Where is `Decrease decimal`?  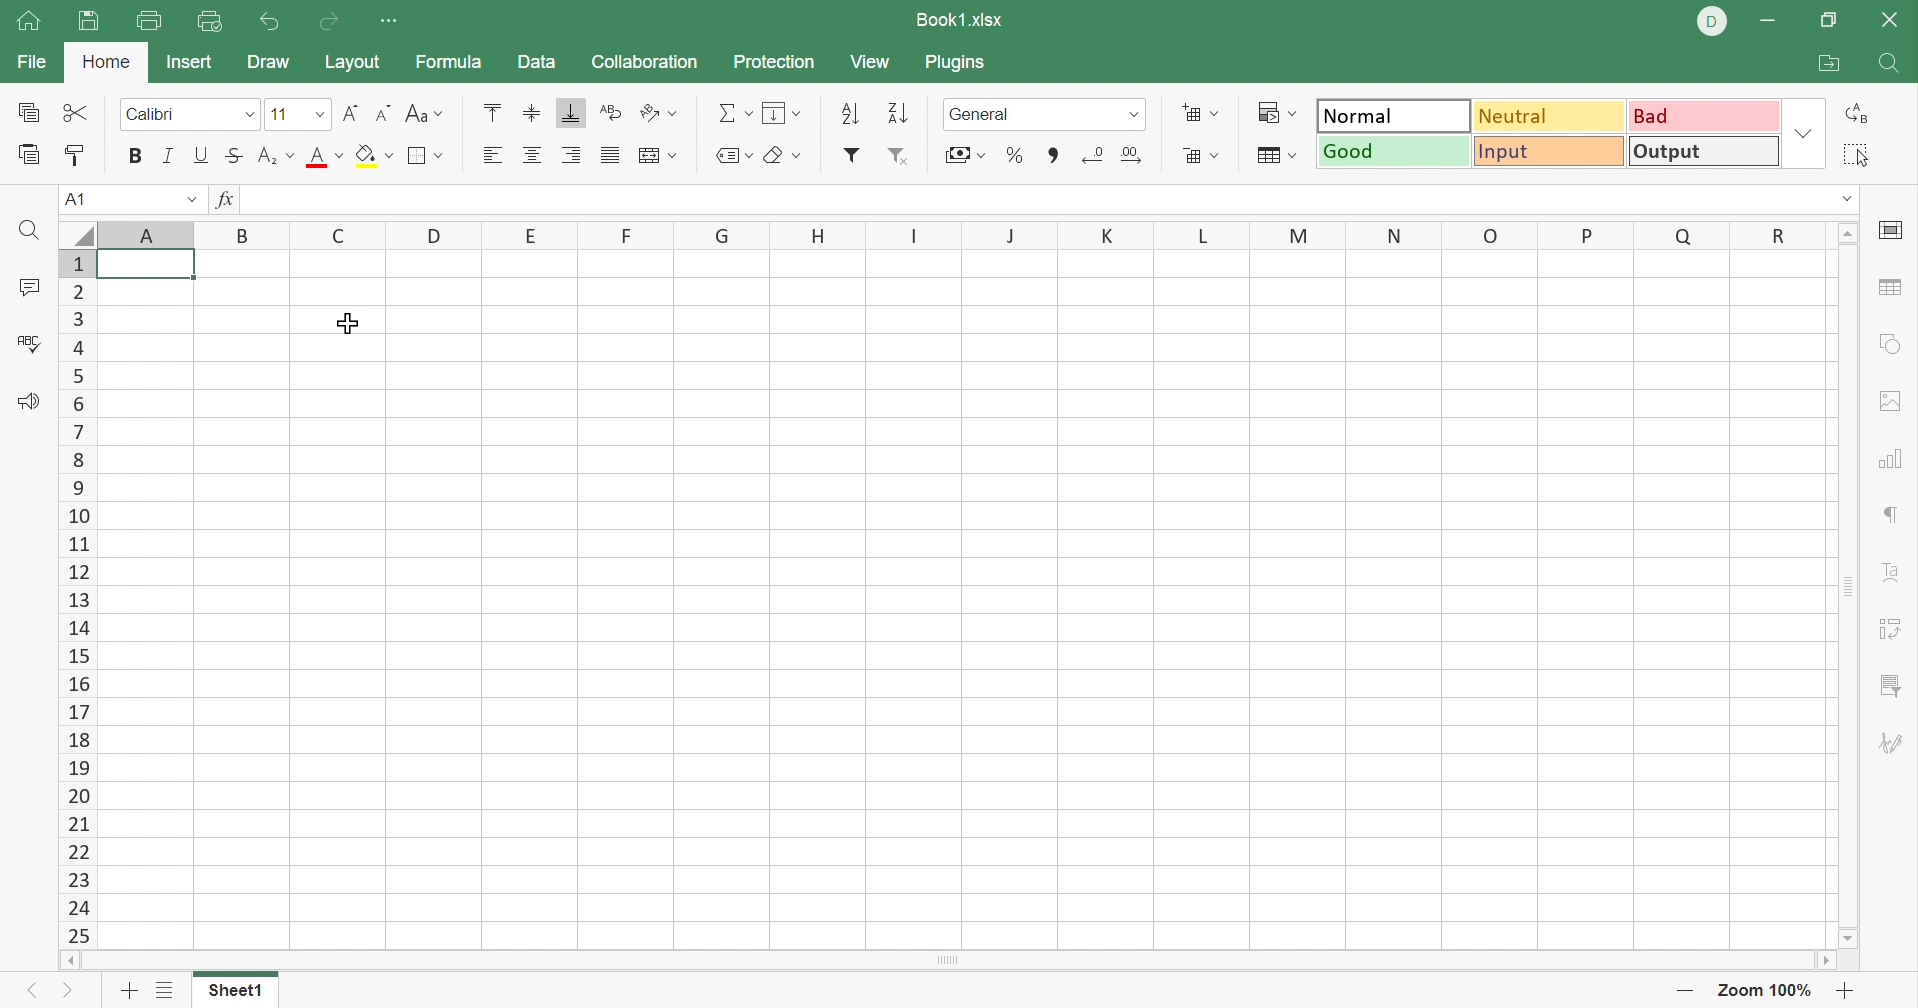 Decrease decimal is located at coordinates (1095, 157).